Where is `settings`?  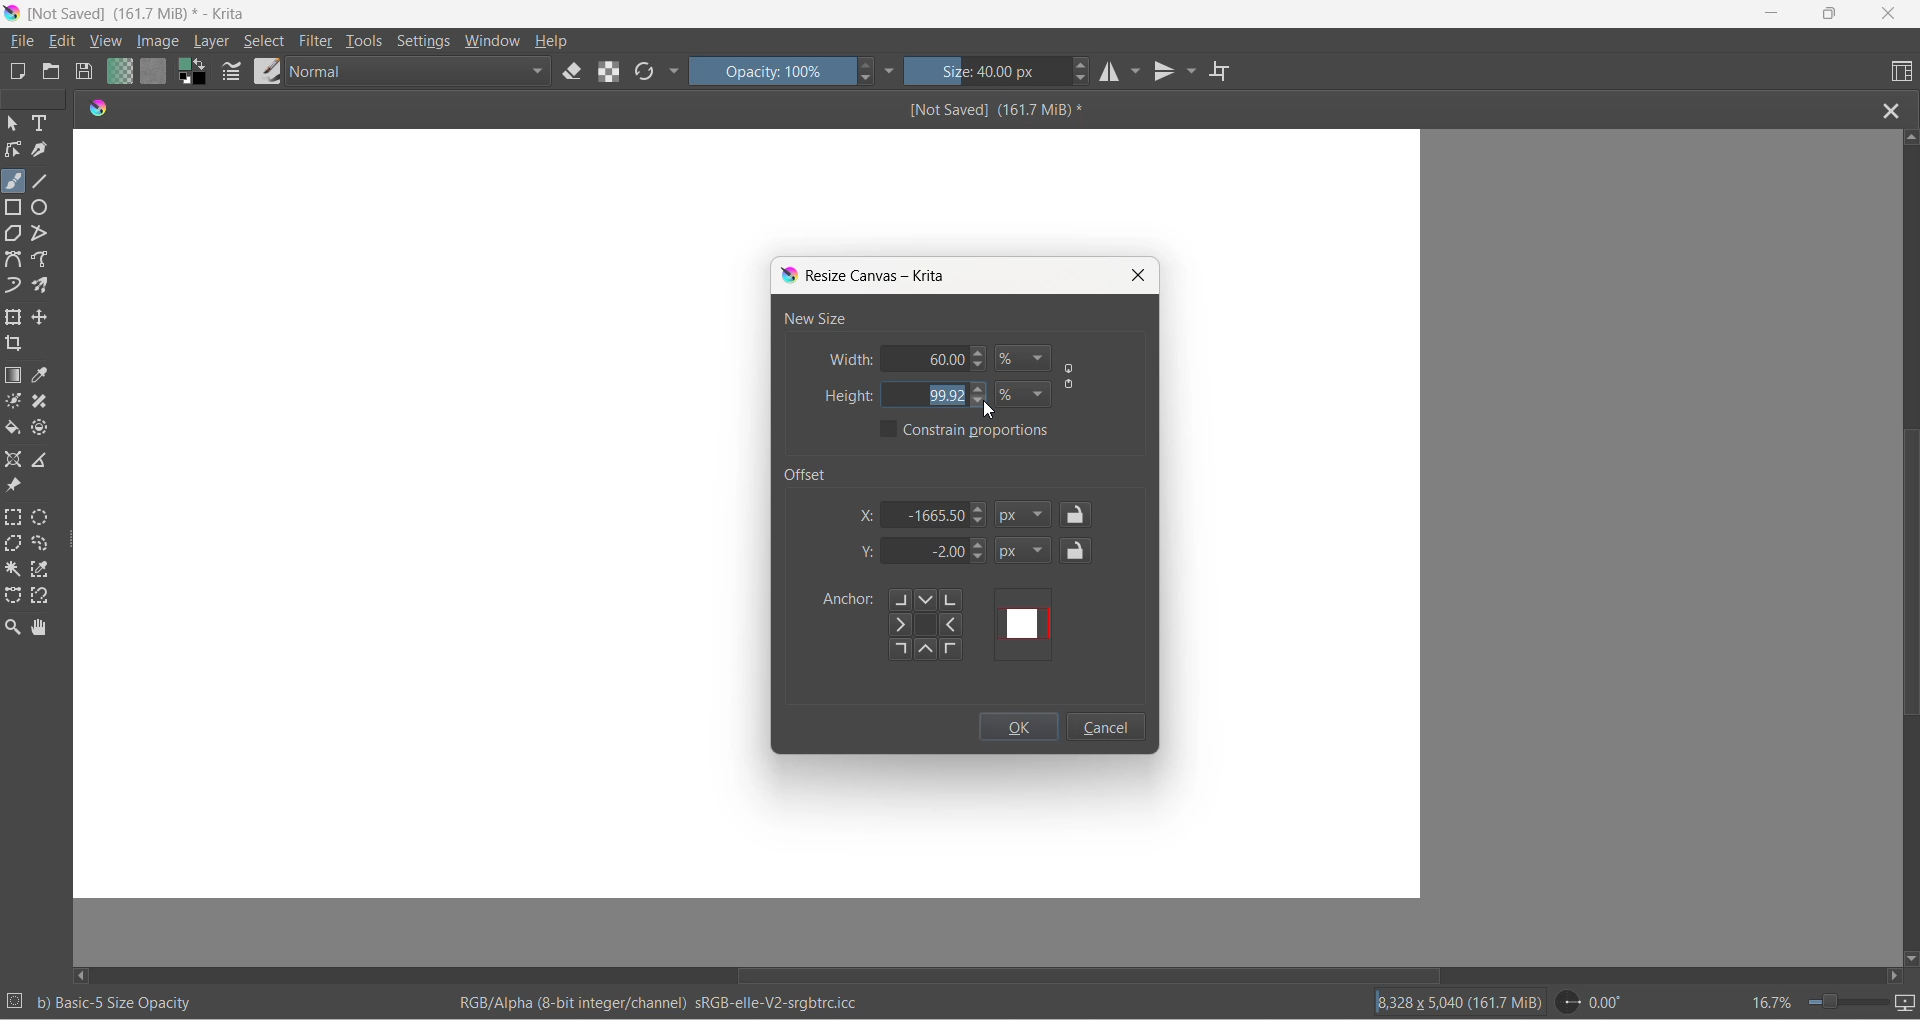
settings is located at coordinates (428, 43).